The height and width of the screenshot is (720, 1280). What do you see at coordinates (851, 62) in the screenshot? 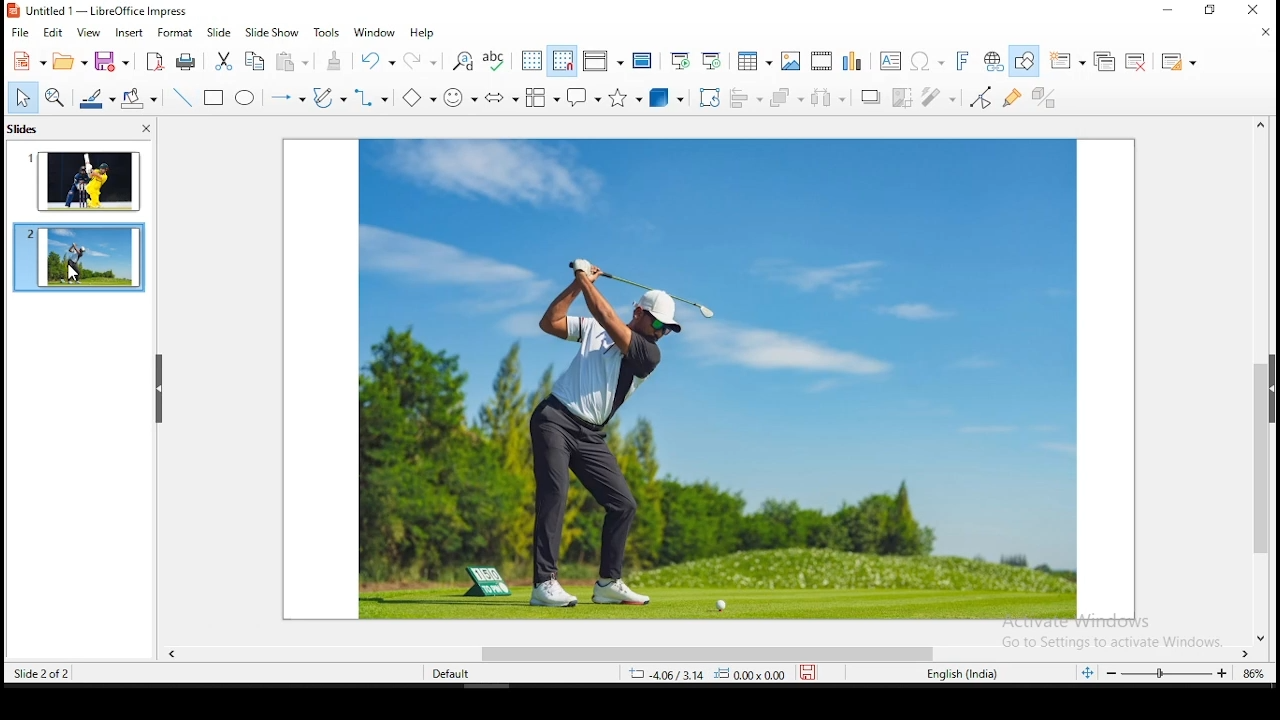
I see `insert chart` at bounding box center [851, 62].